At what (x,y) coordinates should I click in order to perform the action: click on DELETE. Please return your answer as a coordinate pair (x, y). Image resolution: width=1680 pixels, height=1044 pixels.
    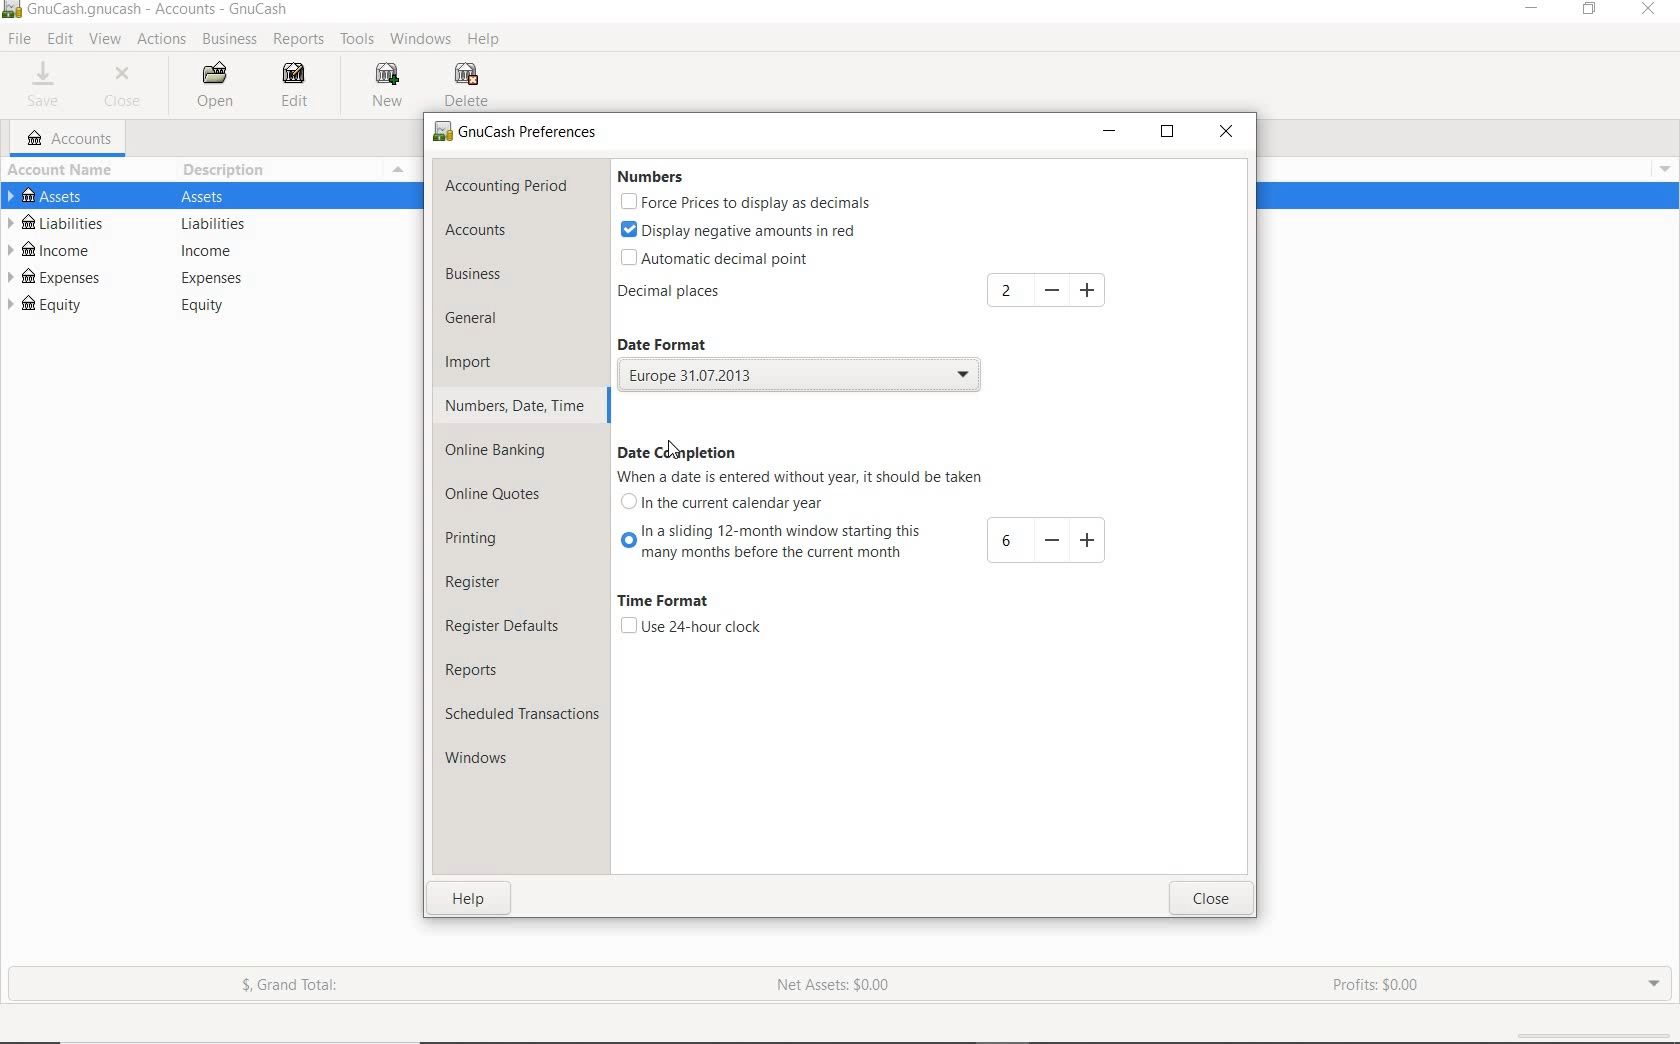
    Looking at the image, I should click on (470, 86).